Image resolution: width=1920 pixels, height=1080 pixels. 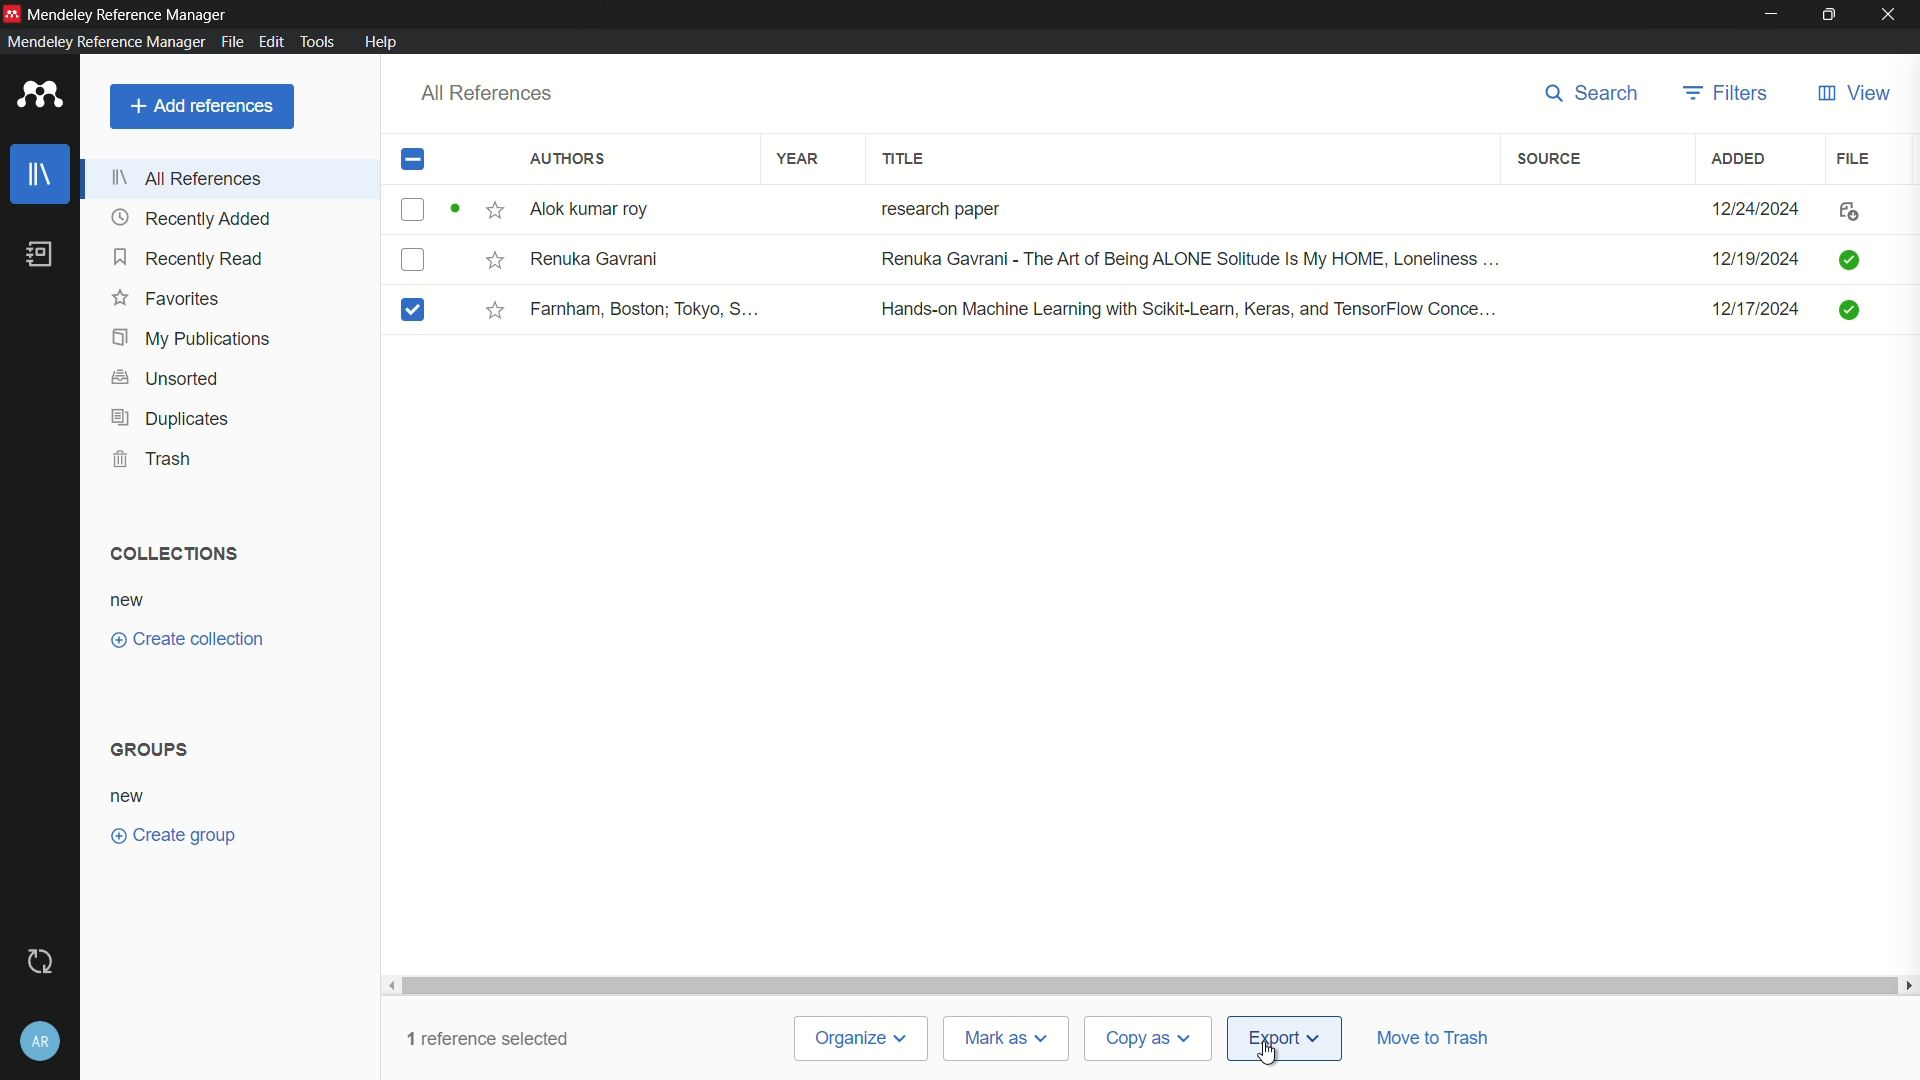 What do you see at coordinates (494, 1038) in the screenshot?
I see `1 reference selected` at bounding box center [494, 1038].